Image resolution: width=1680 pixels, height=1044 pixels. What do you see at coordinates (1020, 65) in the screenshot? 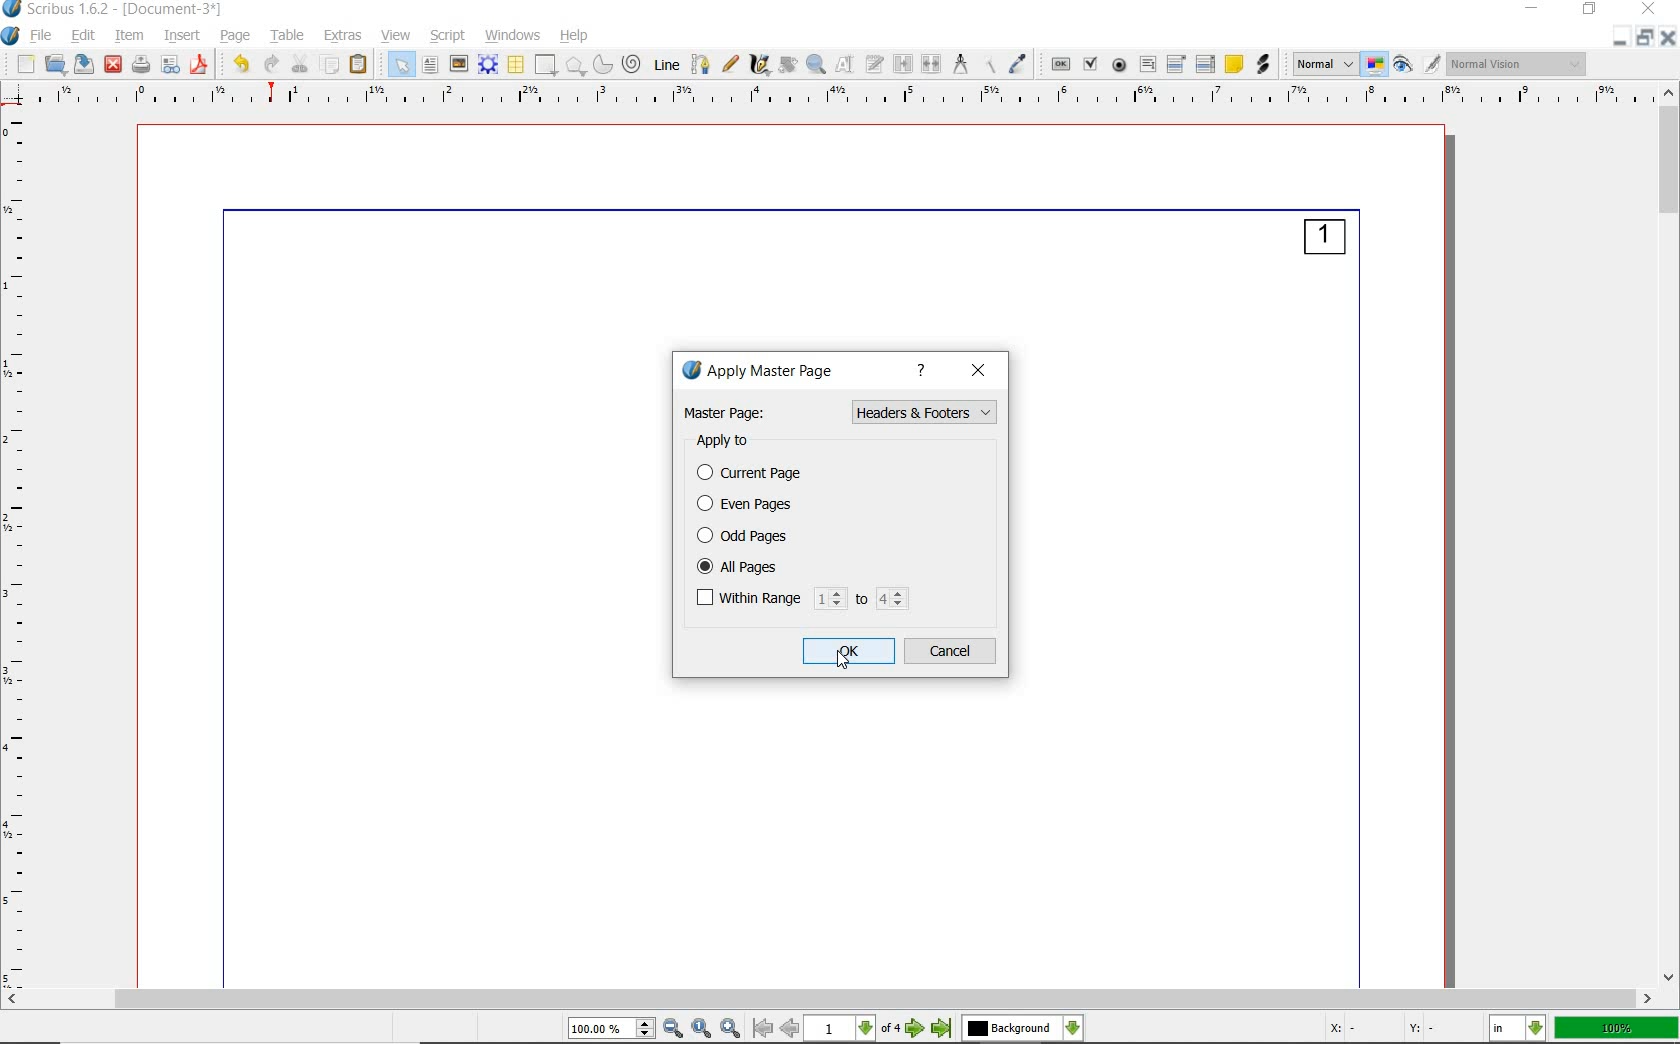
I see `eye dropper` at bounding box center [1020, 65].